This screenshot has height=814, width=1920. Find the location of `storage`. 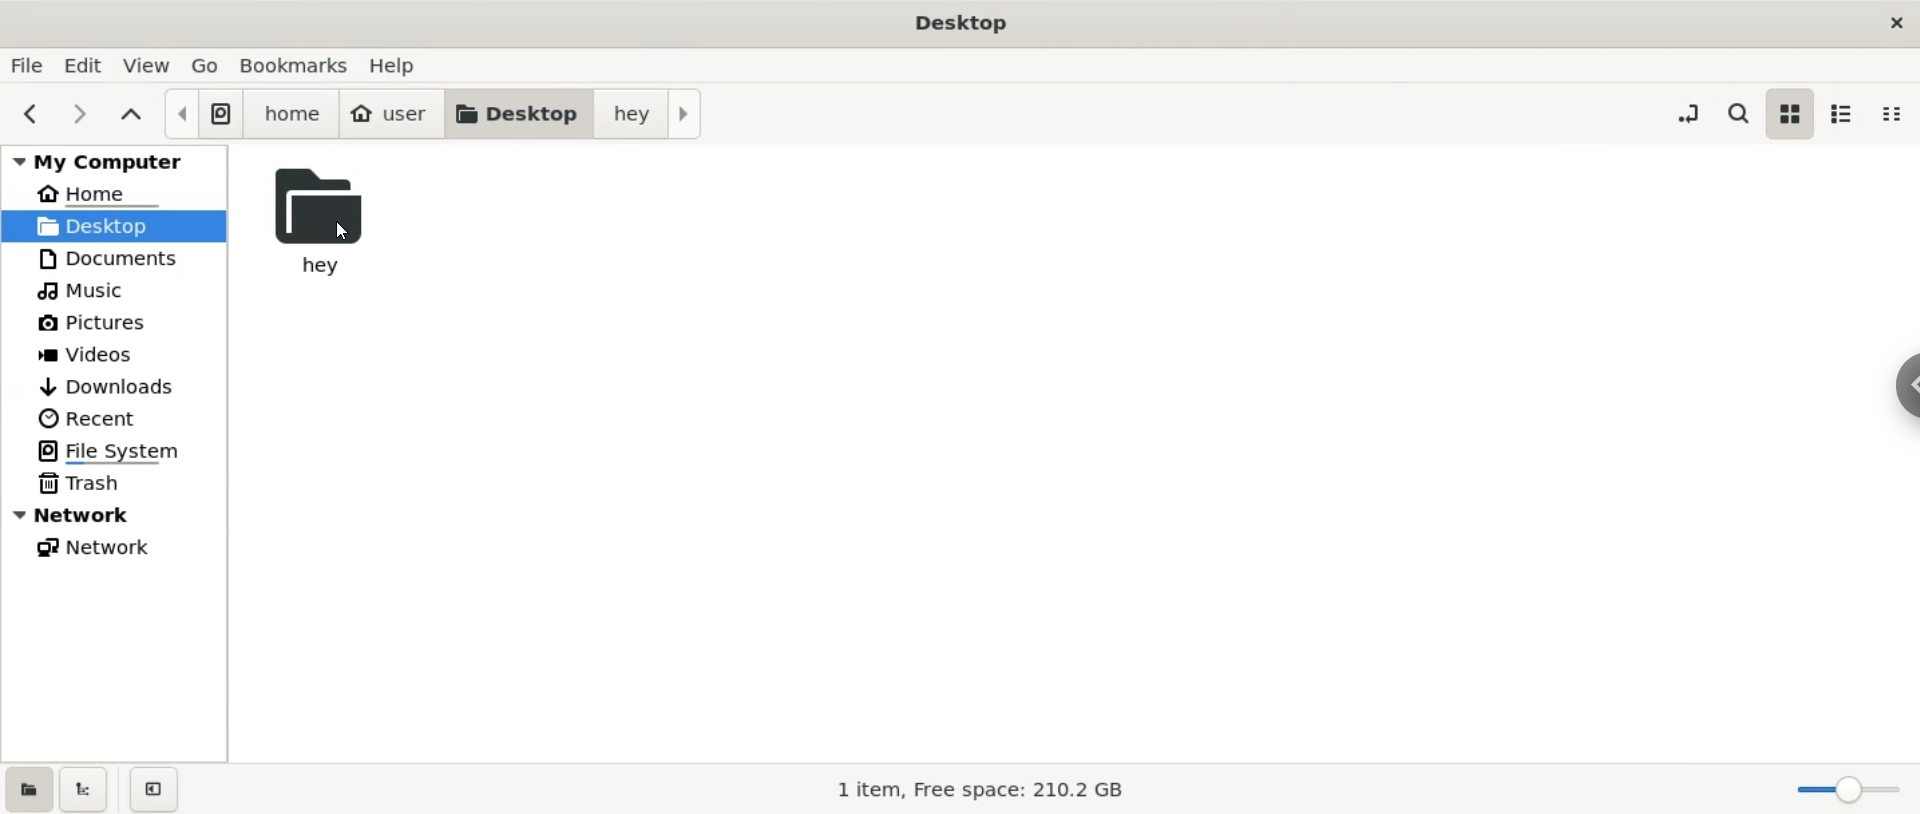

storage is located at coordinates (964, 788).